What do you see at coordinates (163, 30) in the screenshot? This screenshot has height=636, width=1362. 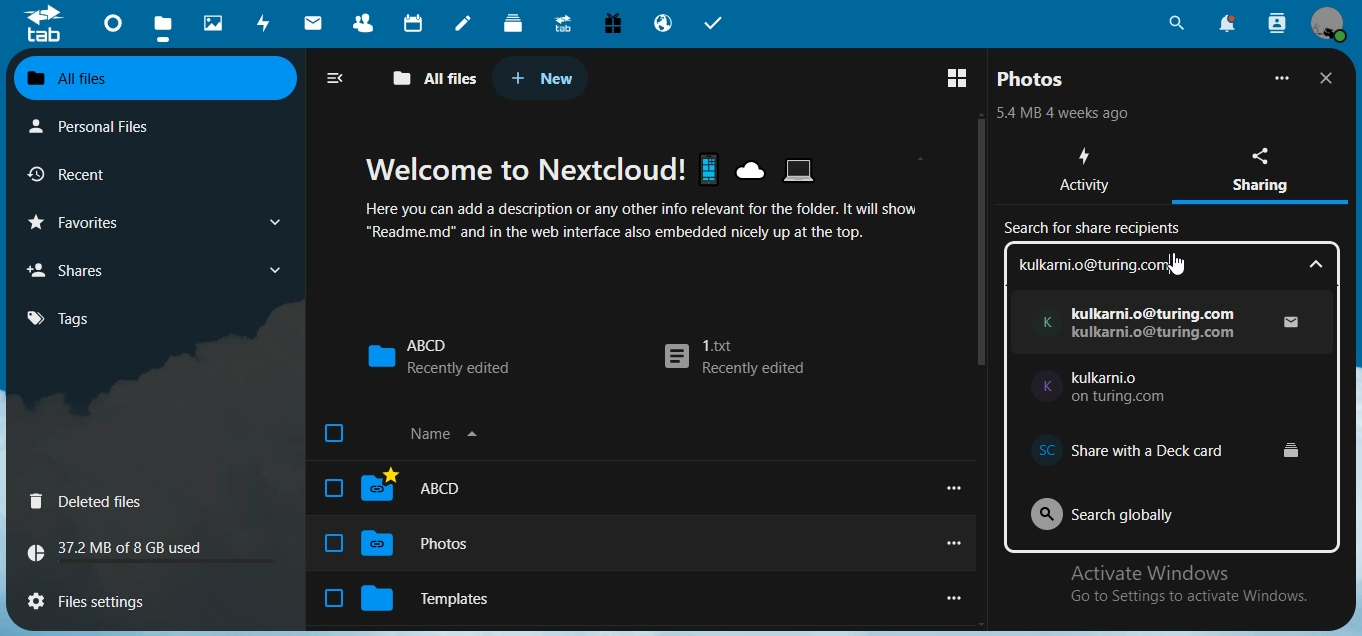 I see `files` at bounding box center [163, 30].